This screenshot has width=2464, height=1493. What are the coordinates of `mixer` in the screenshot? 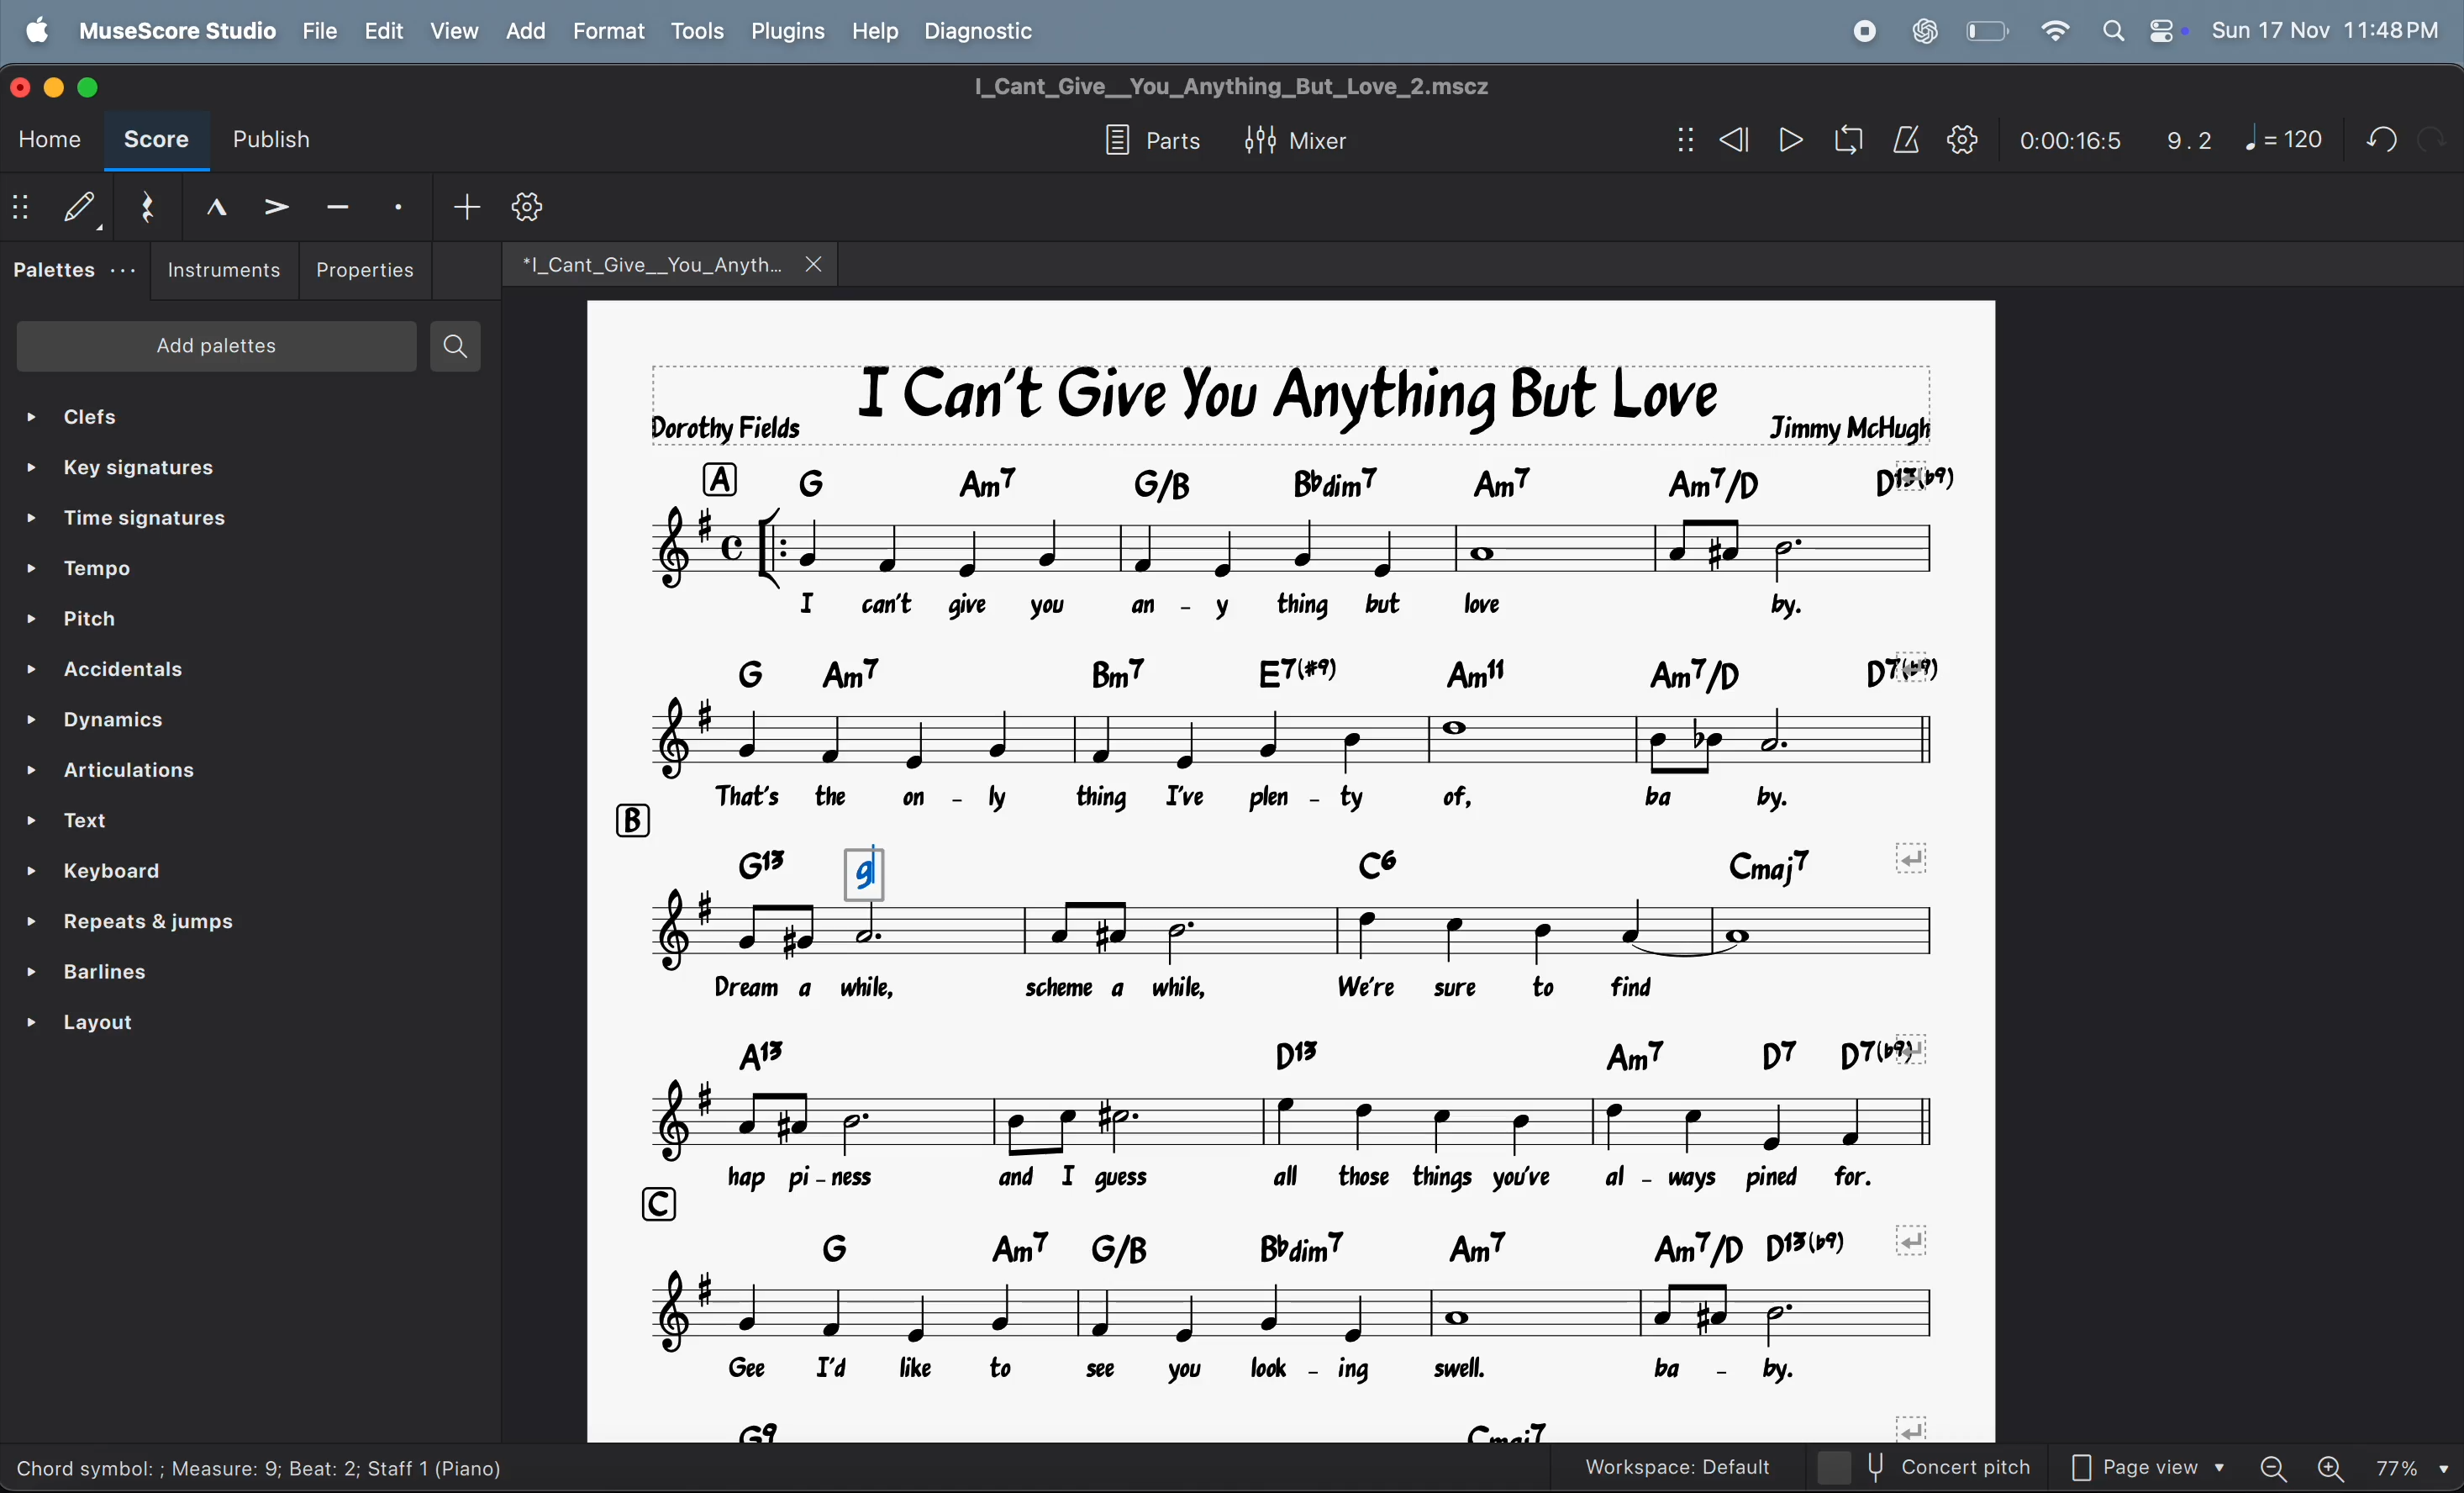 It's located at (1296, 143).